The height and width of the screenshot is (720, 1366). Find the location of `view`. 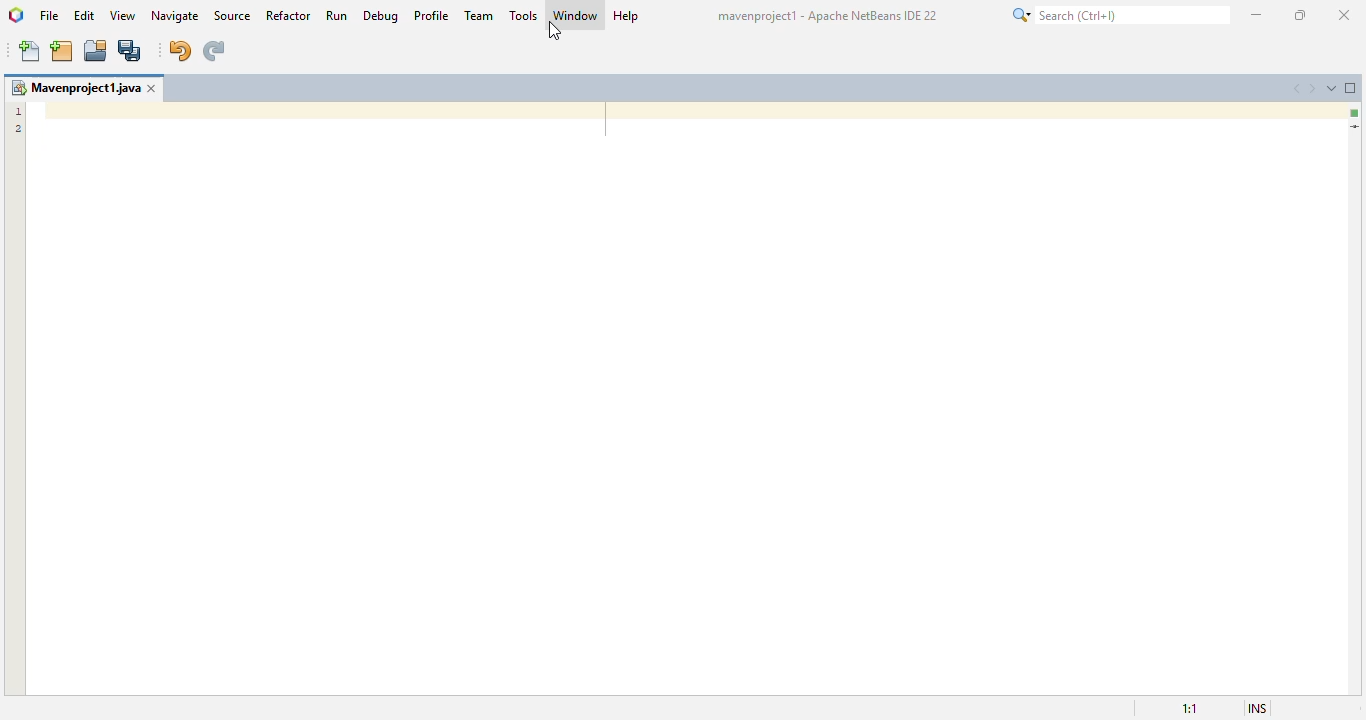

view is located at coordinates (124, 15).